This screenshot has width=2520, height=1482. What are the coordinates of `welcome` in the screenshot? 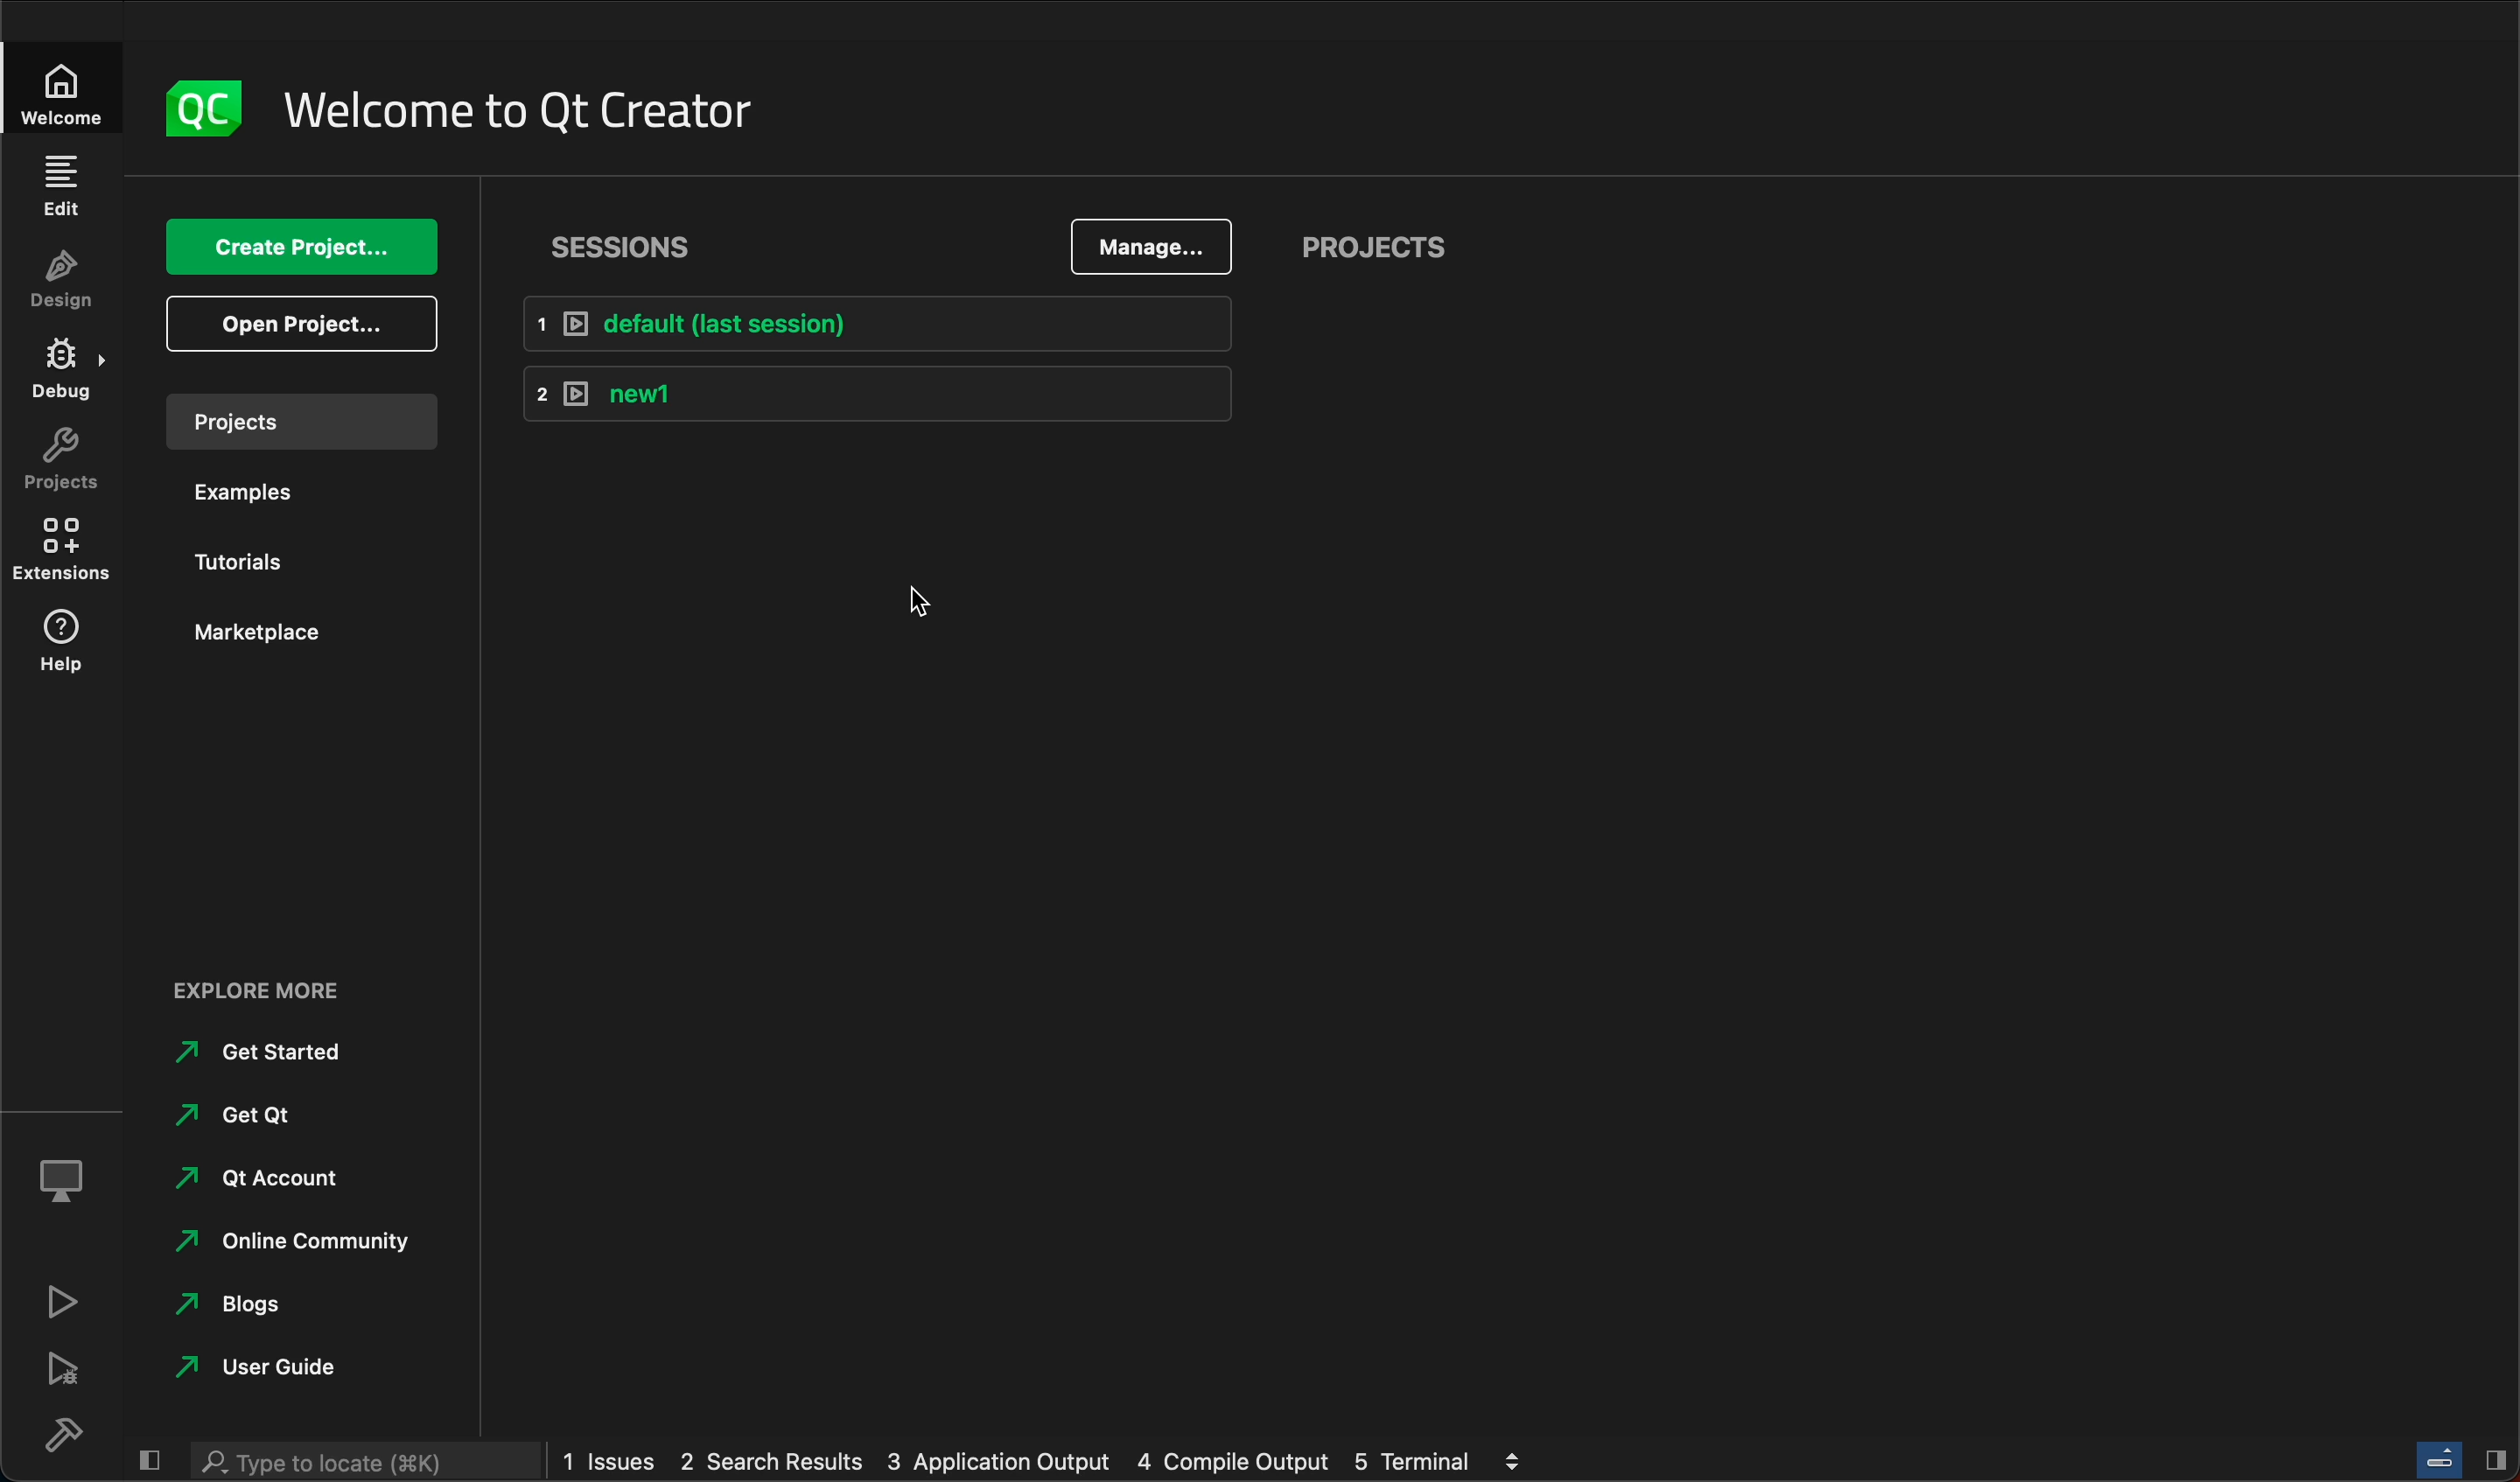 It's located at (533, 103).